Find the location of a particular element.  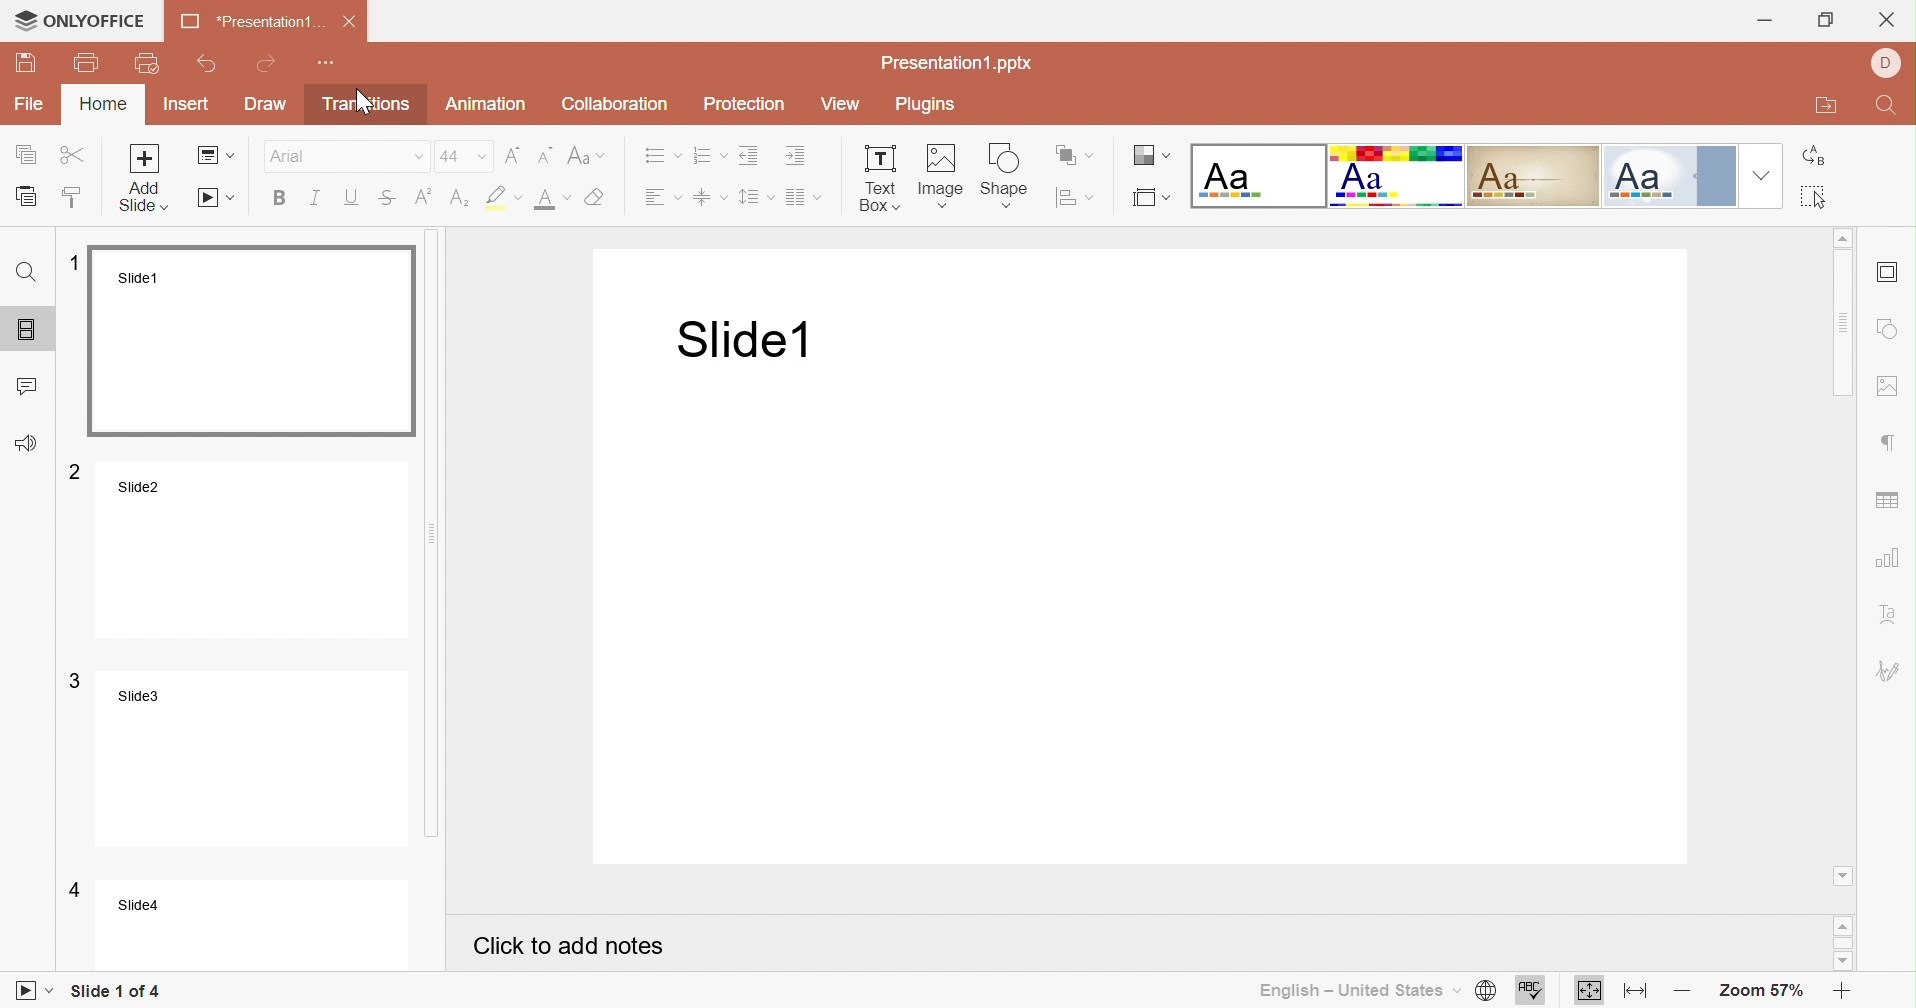

Transitions is located at coordinates (373, 106).